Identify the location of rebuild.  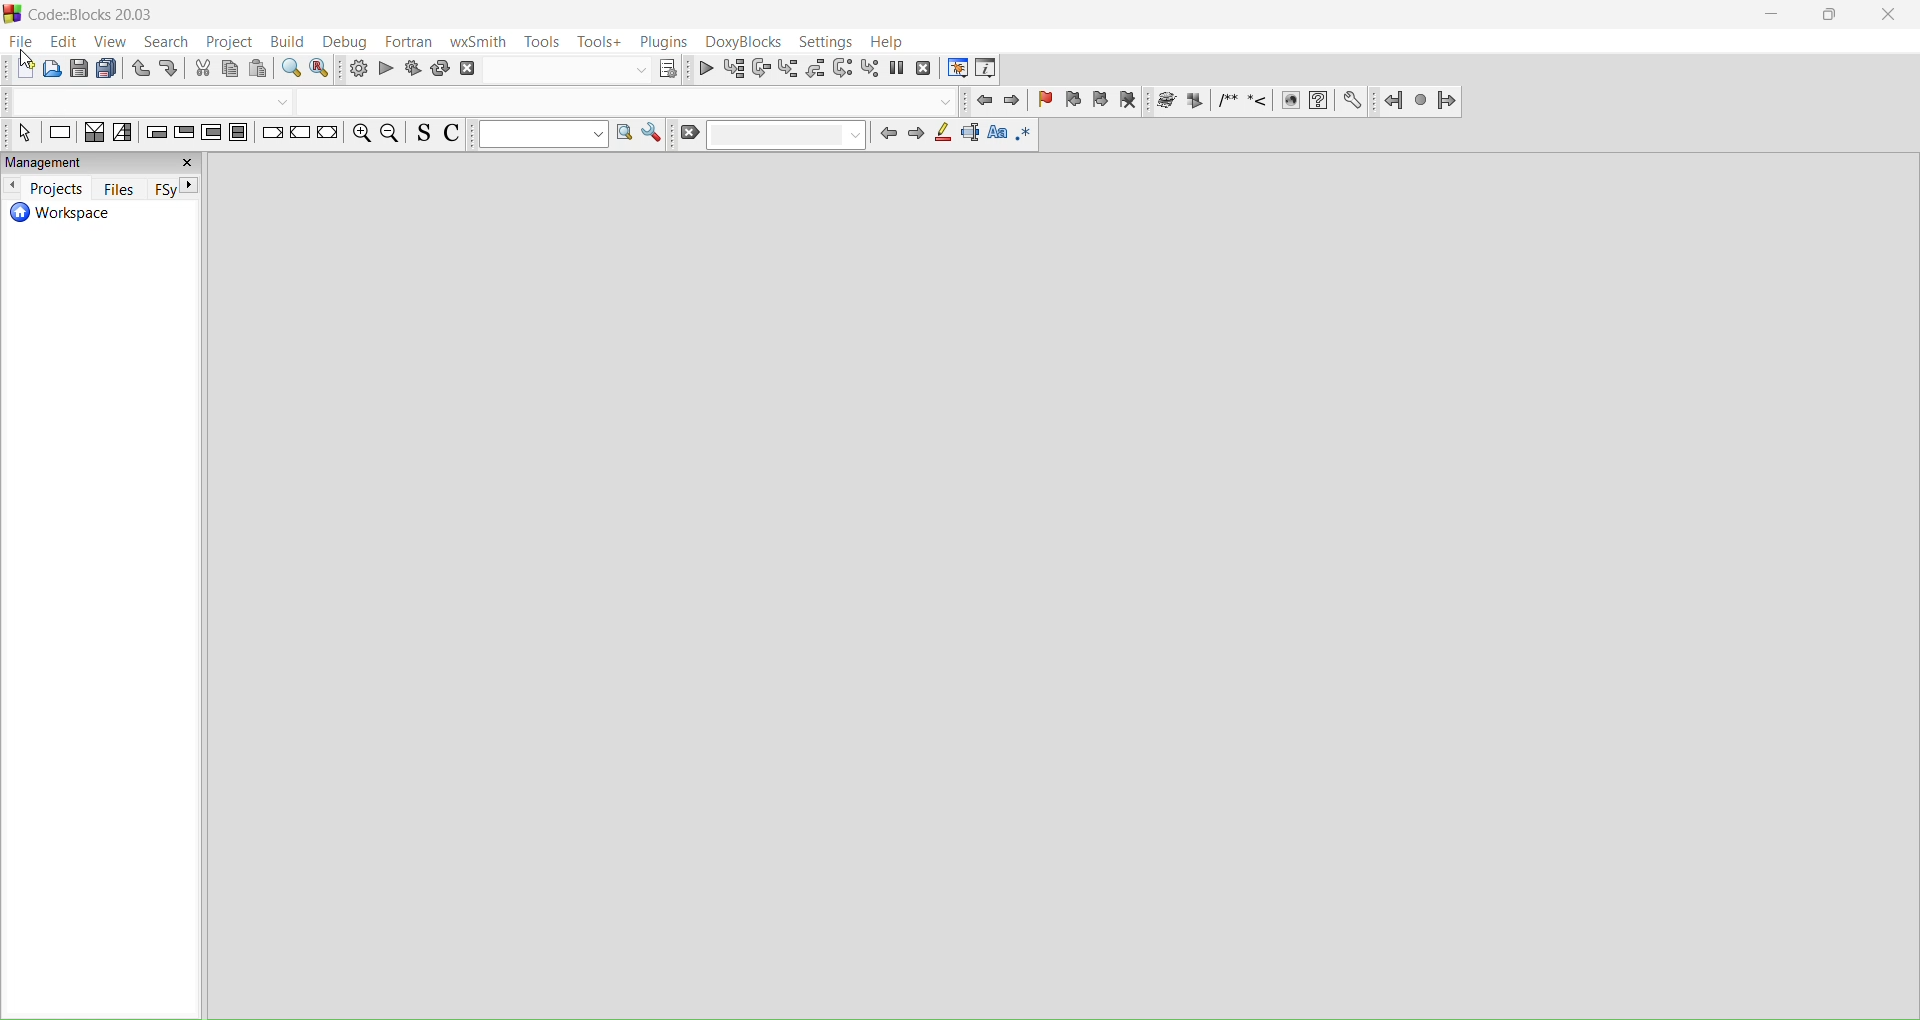
(442, 69).